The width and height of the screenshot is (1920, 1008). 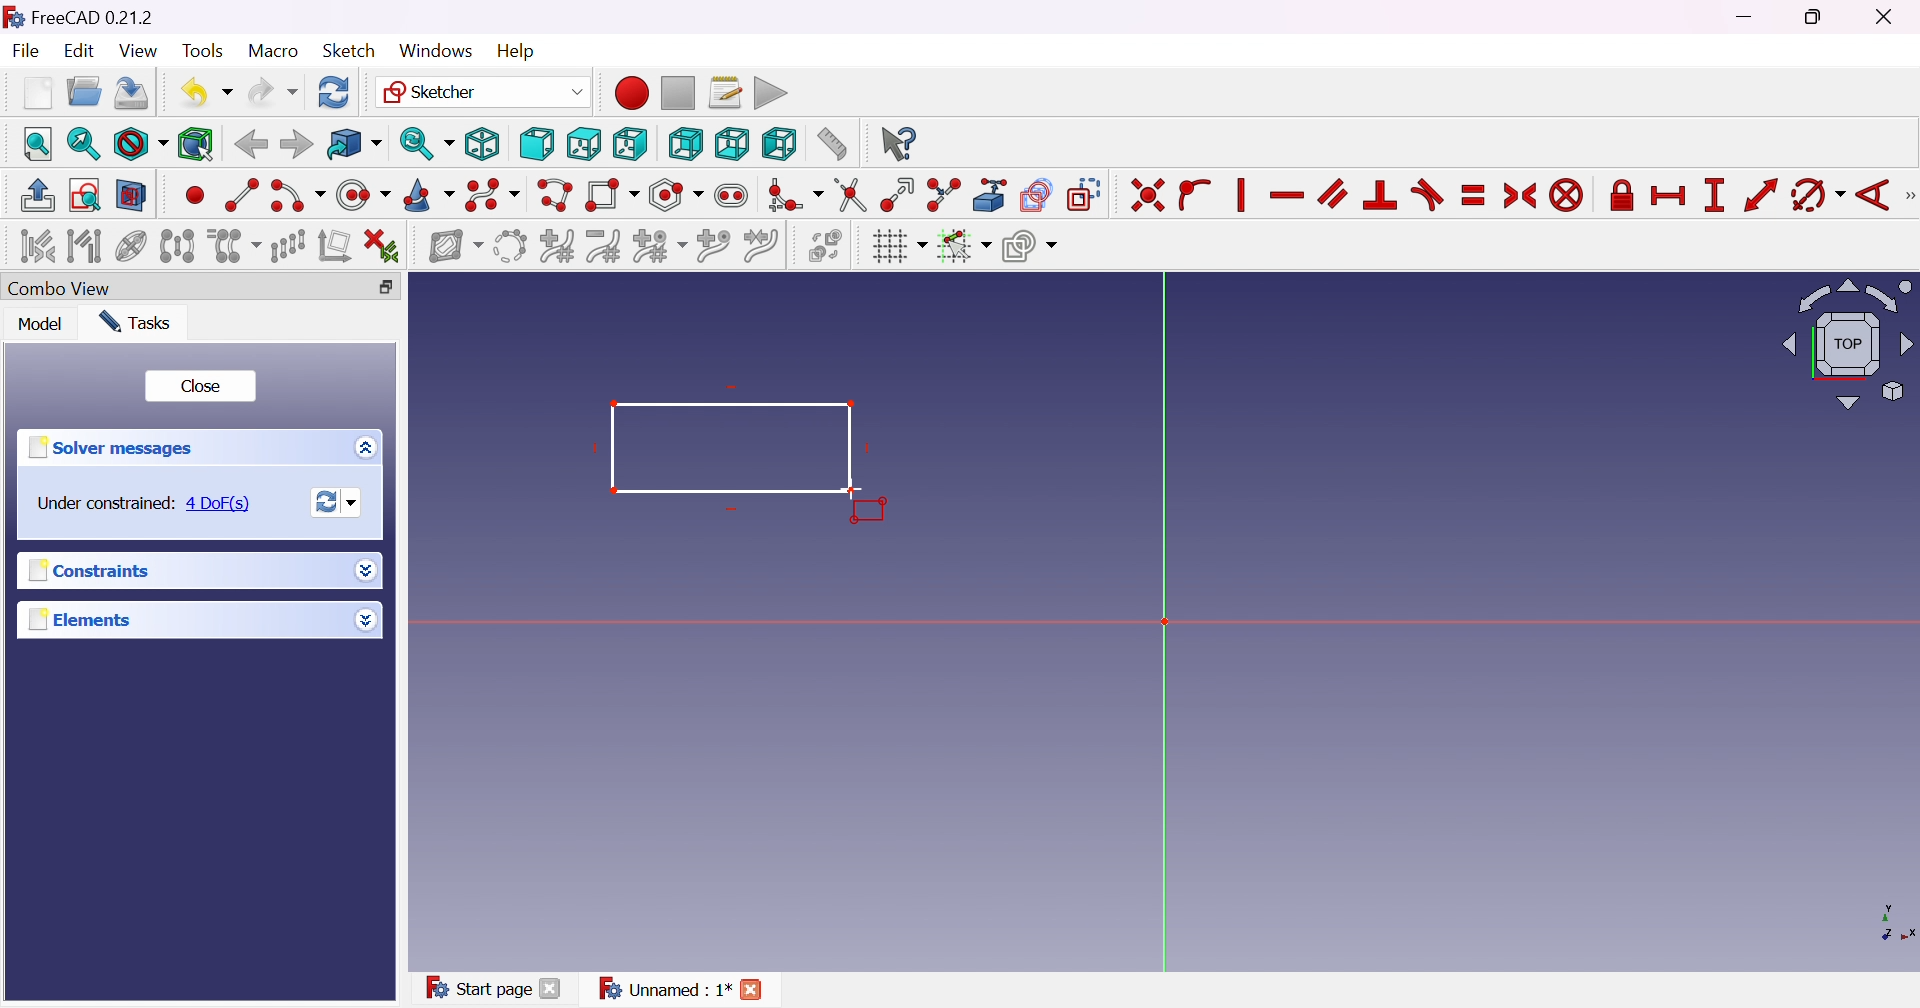 I want to click on Create slot, so click(x=734, y=196).